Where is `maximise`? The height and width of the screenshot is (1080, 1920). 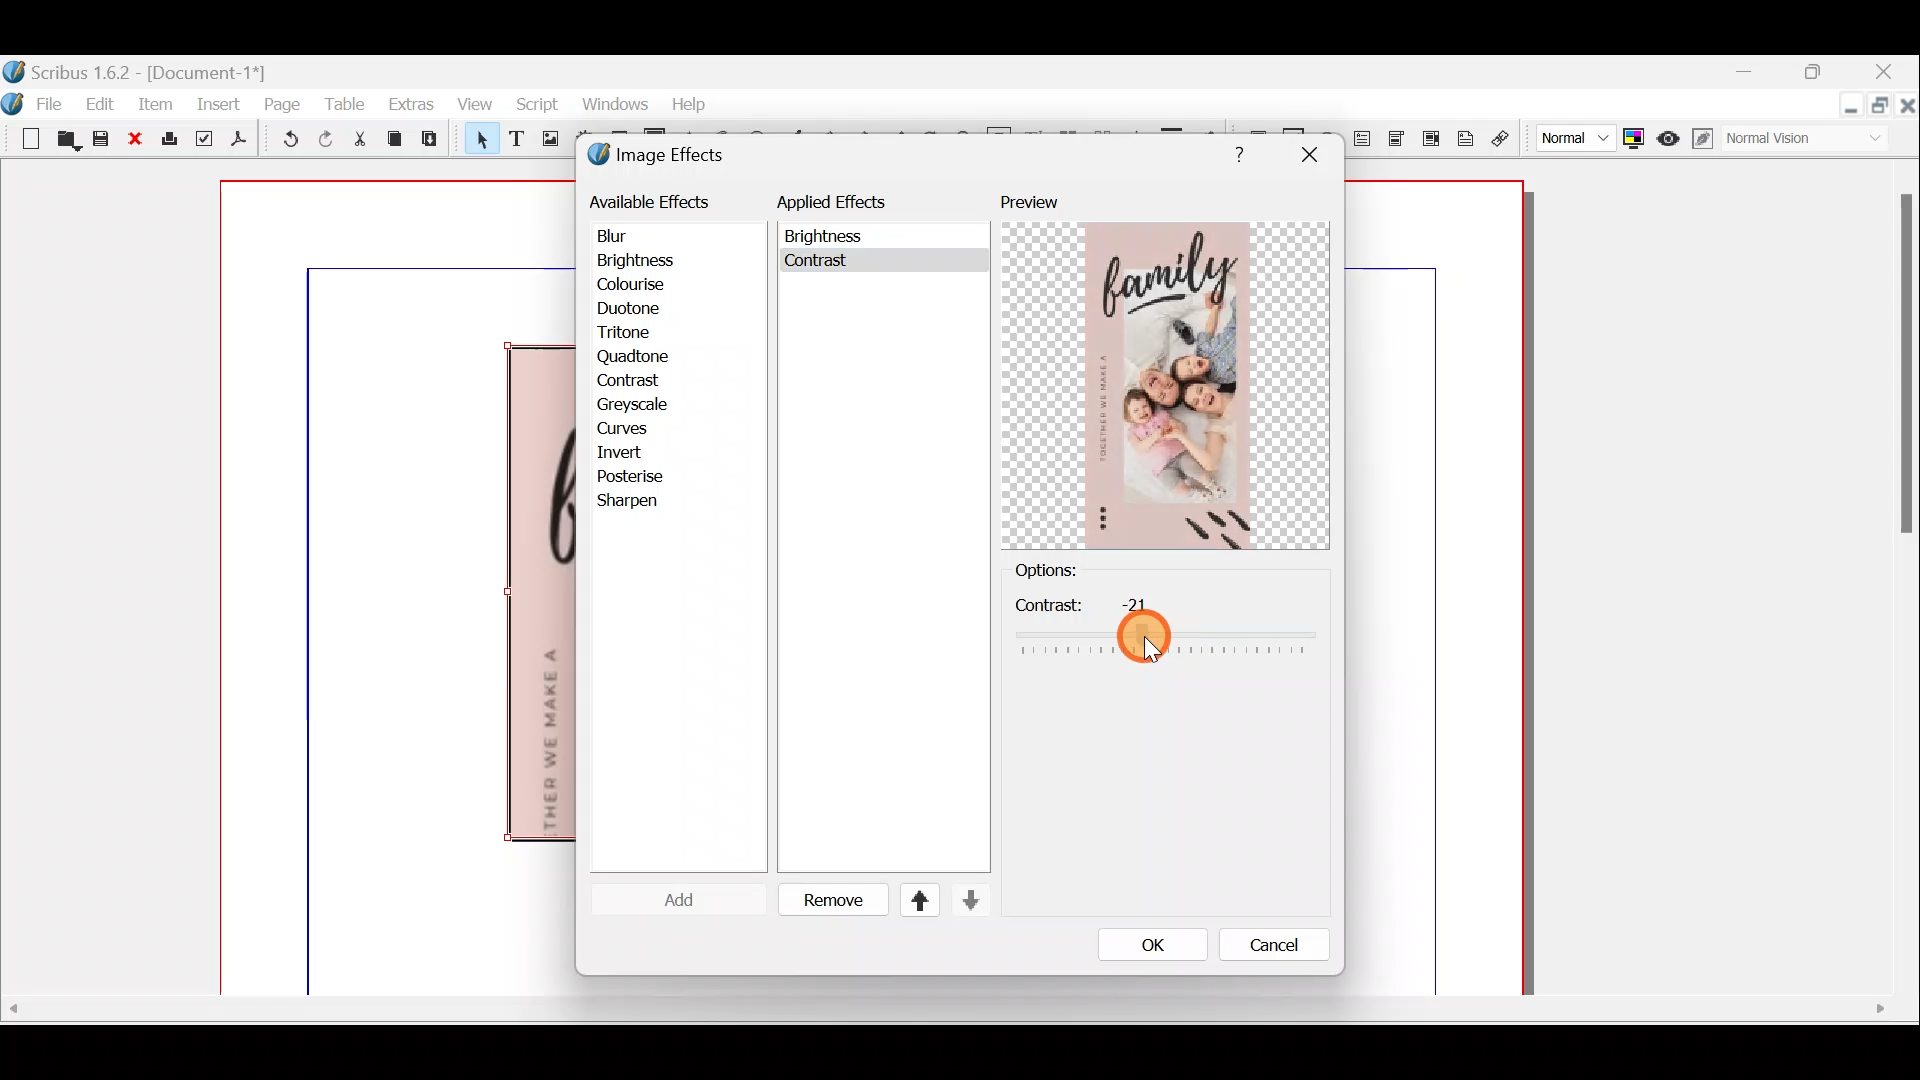
maximise is located at coordinates (1819, 75).